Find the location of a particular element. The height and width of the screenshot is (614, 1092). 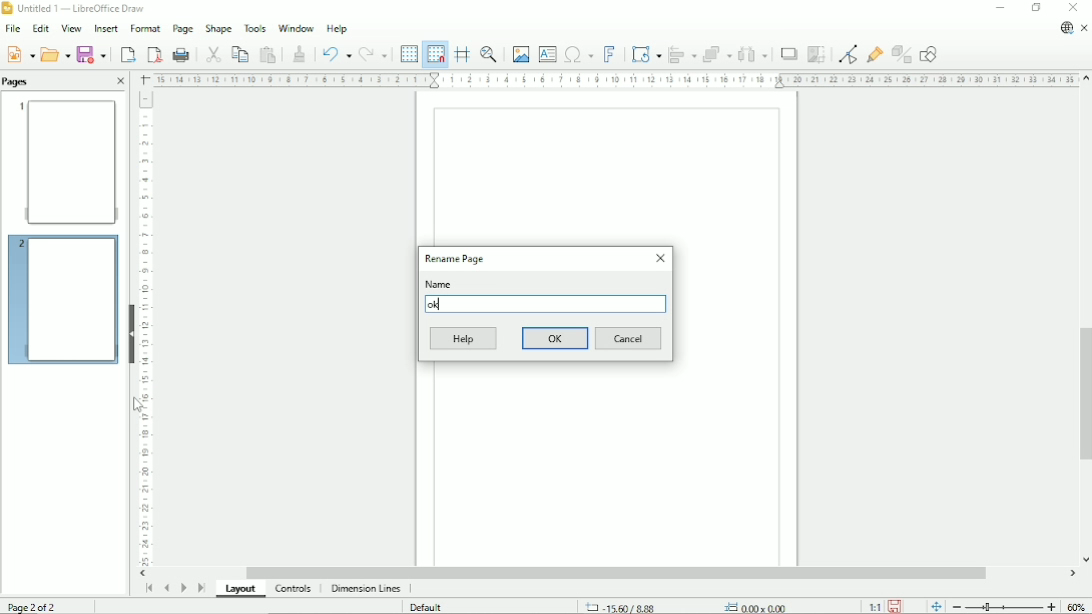

Help is located at coordinates (464, 339).